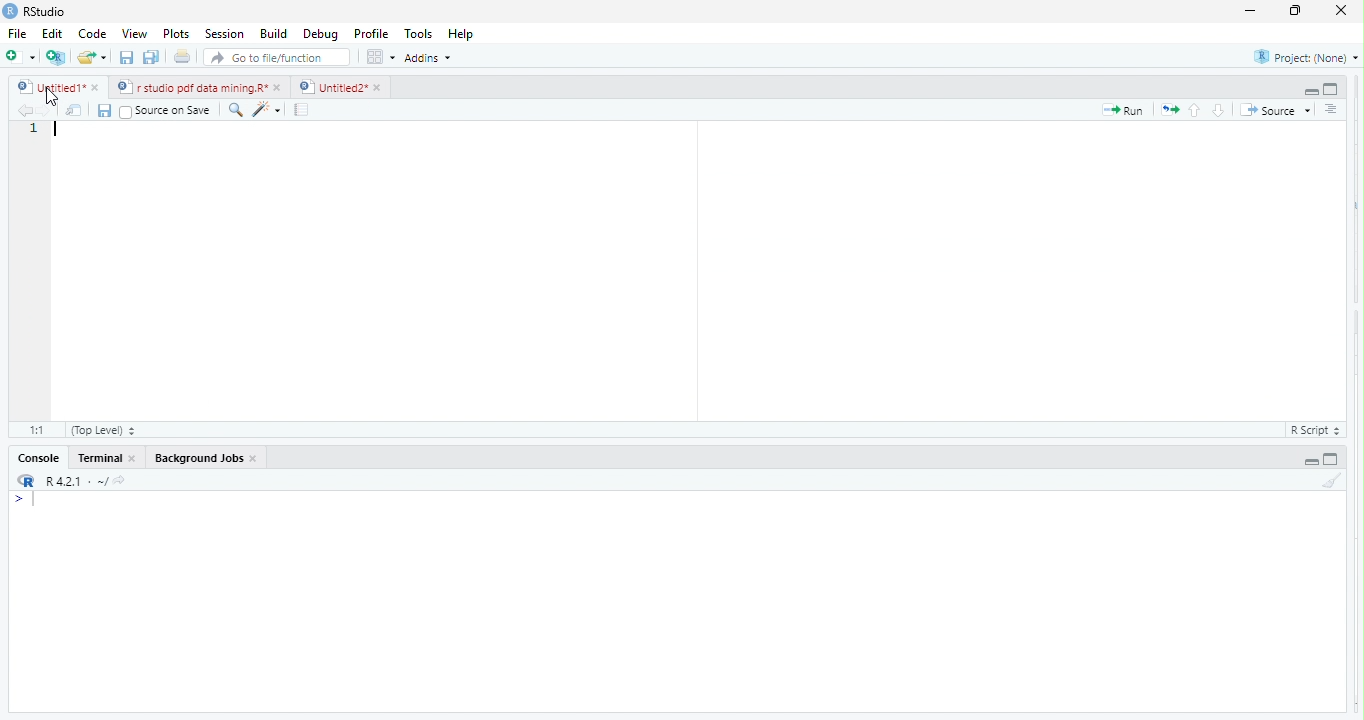 Image resolution: width=1364 pixels, height=720 pixels. What do you see at coordinates (126, 58) in the screenshot?
I see `save current document` at bounding box center [126, 58].